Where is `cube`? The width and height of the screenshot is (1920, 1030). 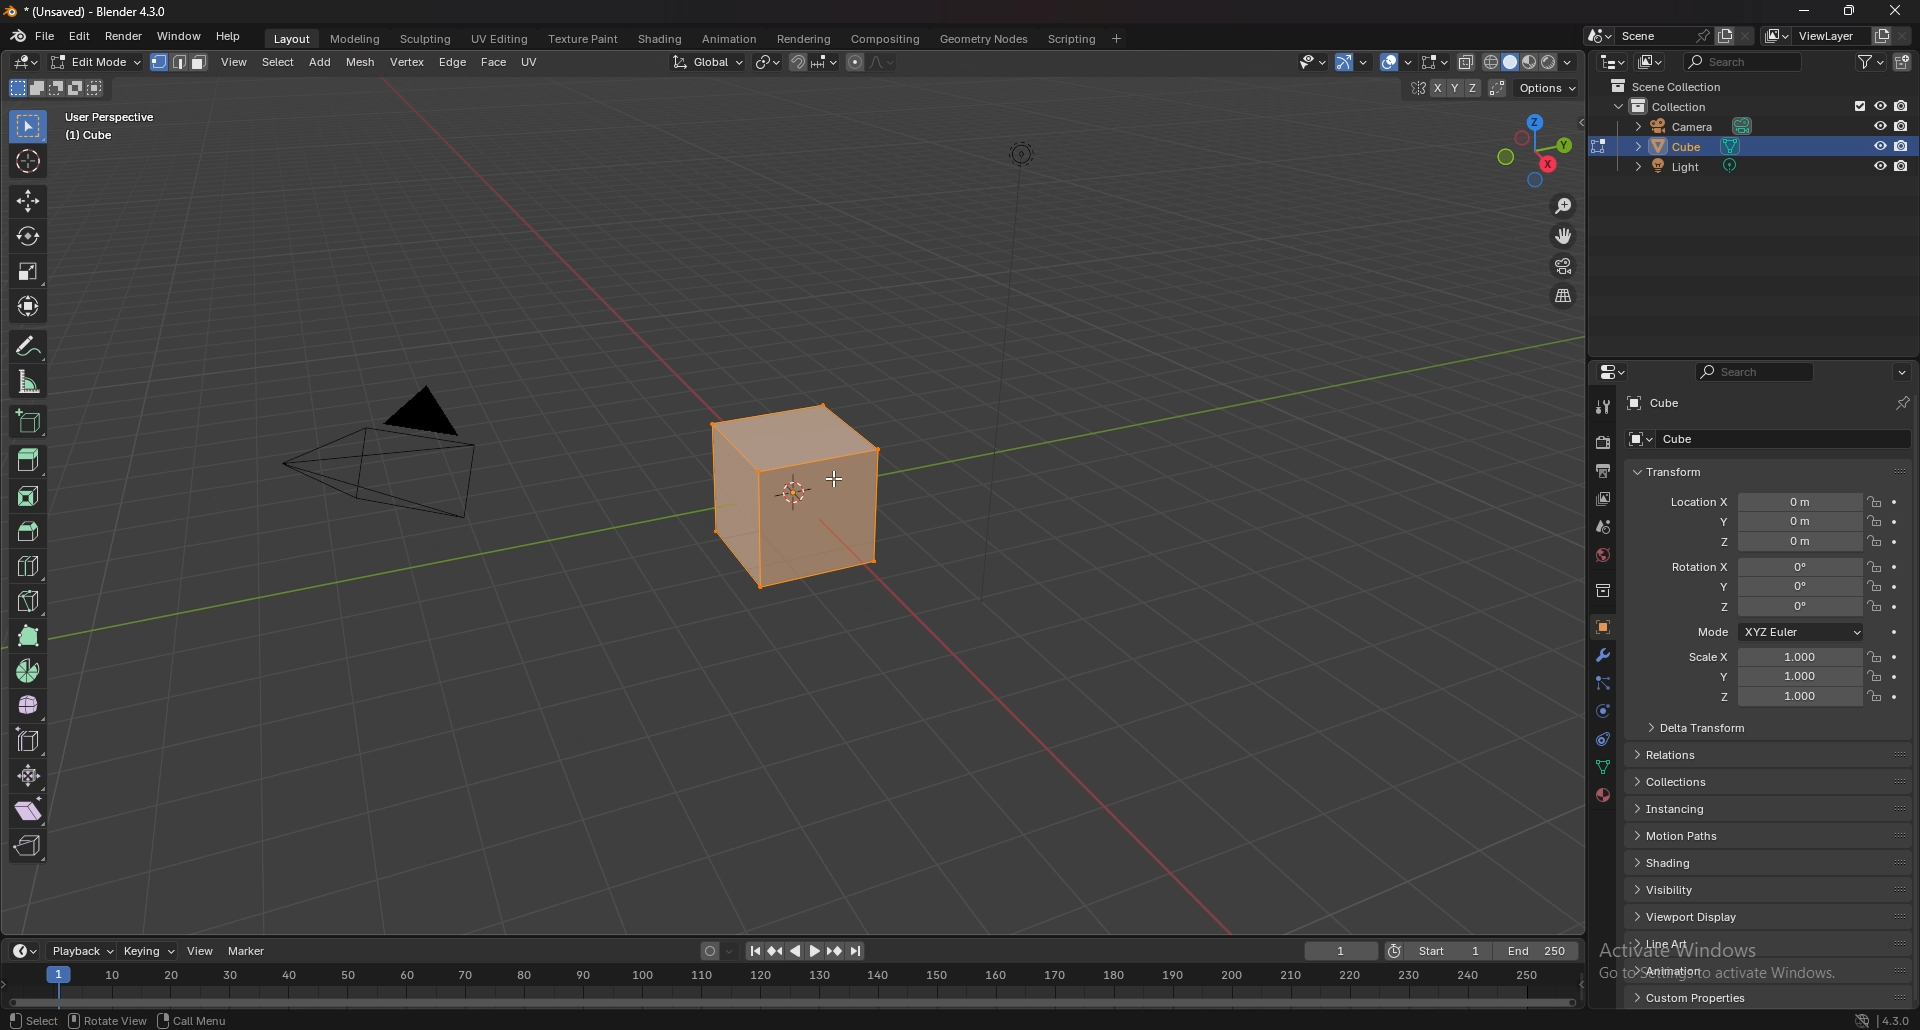
cube is located at coordinates (782, 494).